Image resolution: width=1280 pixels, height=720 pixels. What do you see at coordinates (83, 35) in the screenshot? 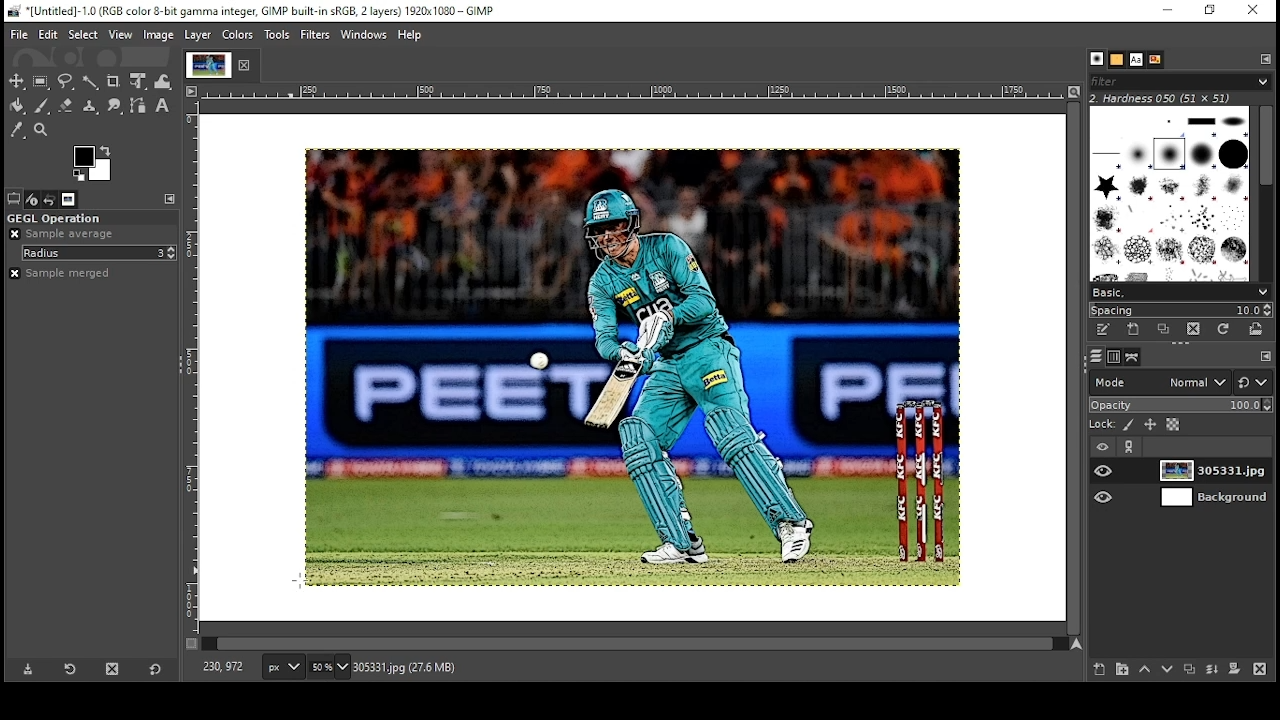
I see `select` at bounding box center [83, 35].